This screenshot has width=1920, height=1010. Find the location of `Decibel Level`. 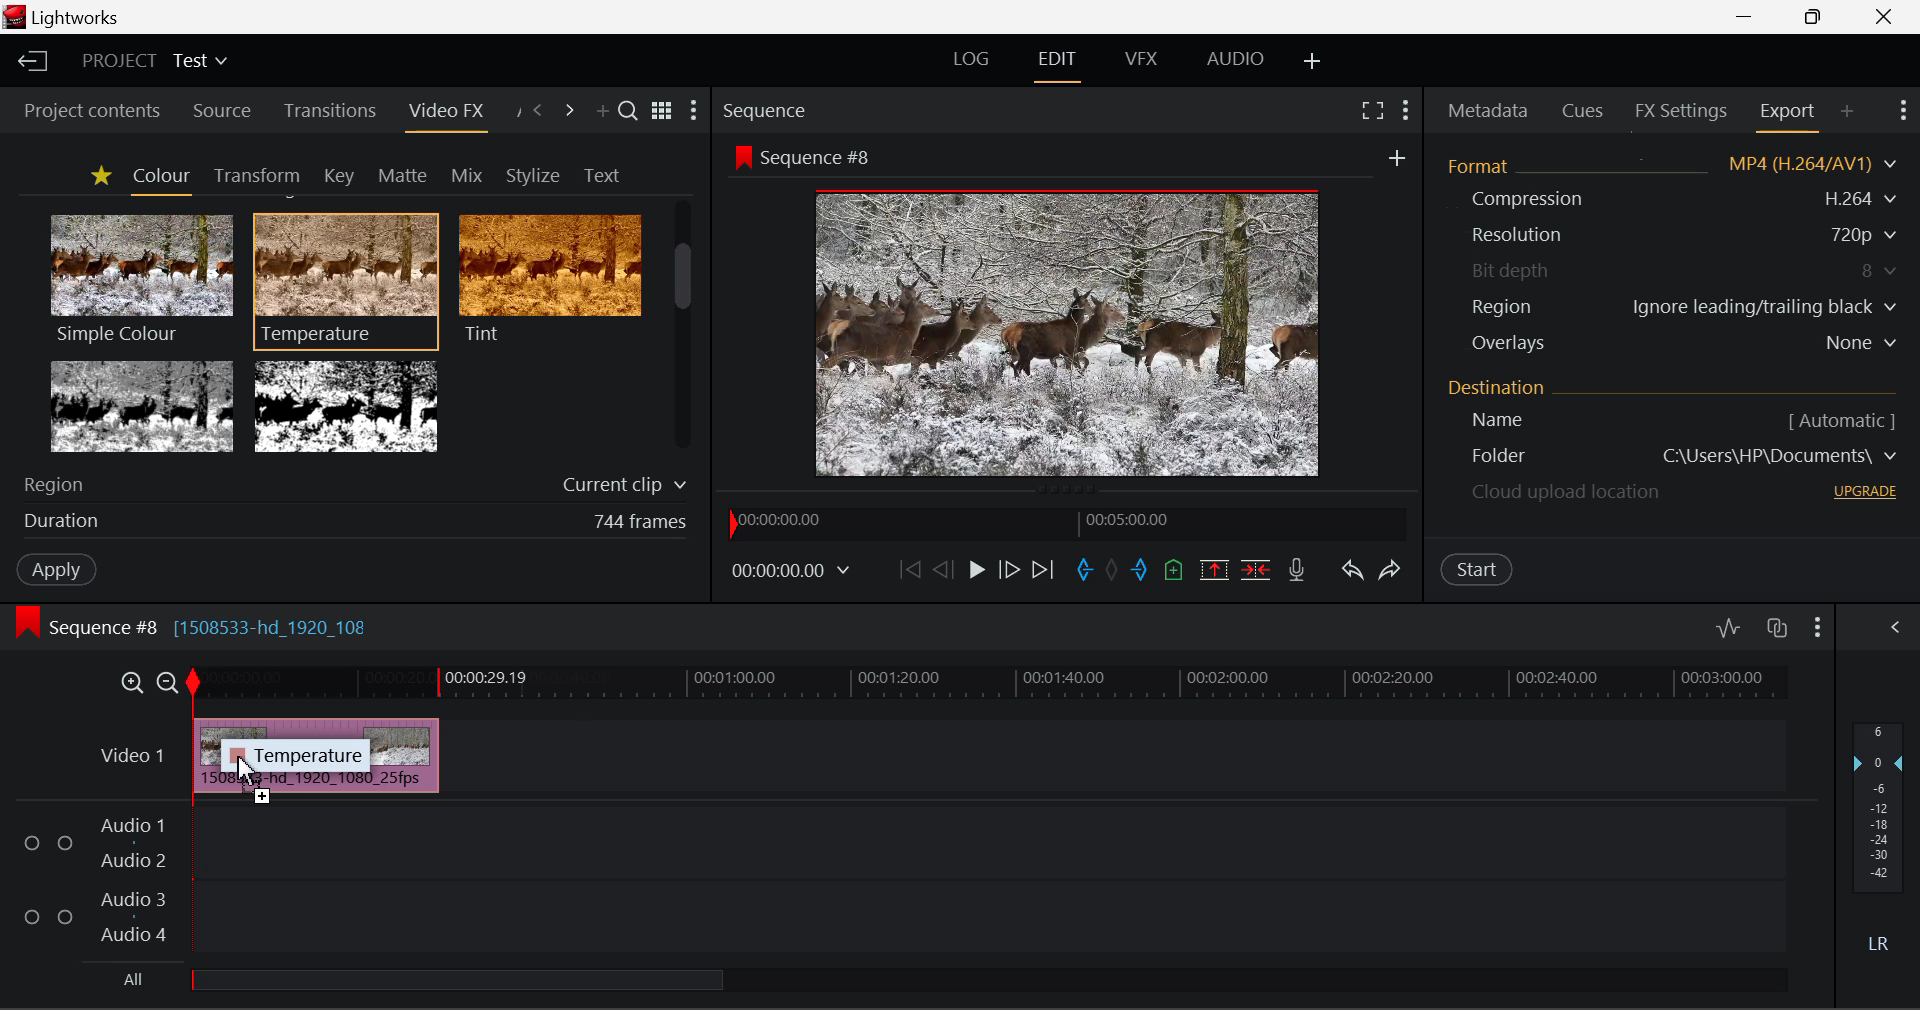

Decibel Level is located at coordinates (1879, 834).